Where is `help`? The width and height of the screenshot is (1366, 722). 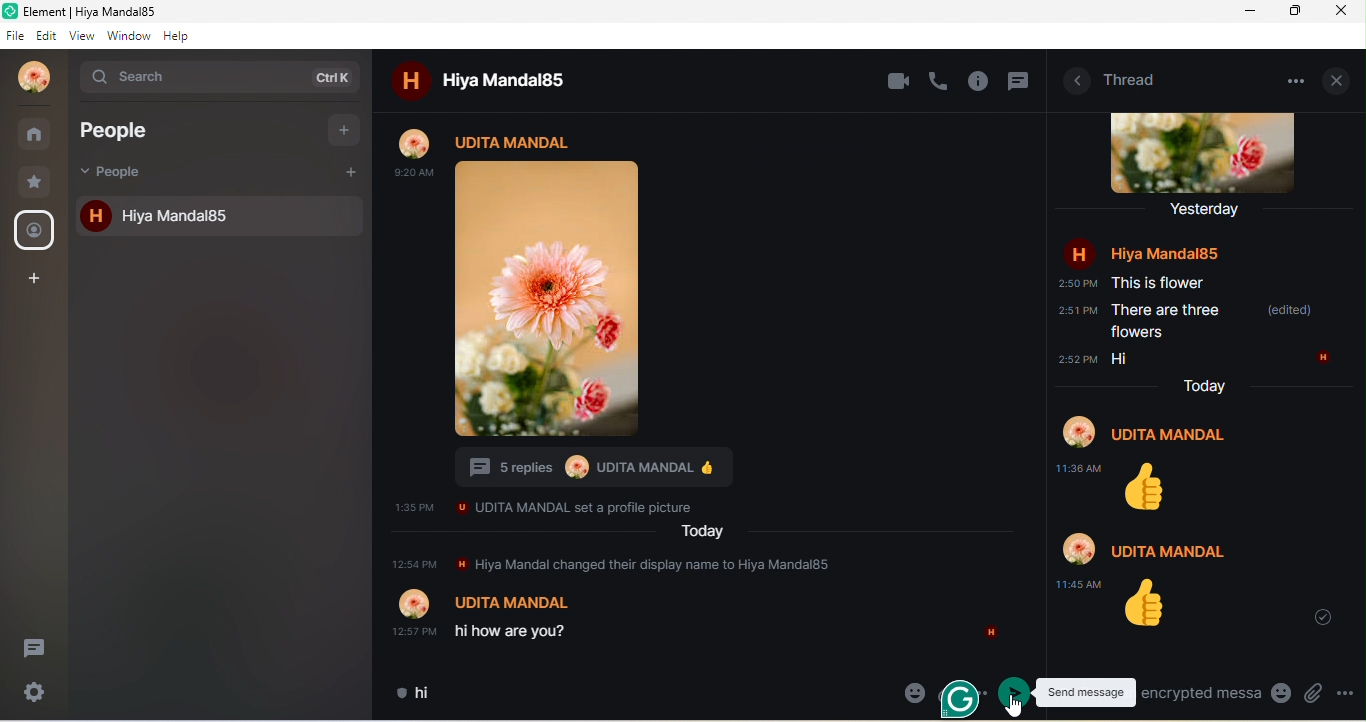 help is located at coordinates (183, 36).